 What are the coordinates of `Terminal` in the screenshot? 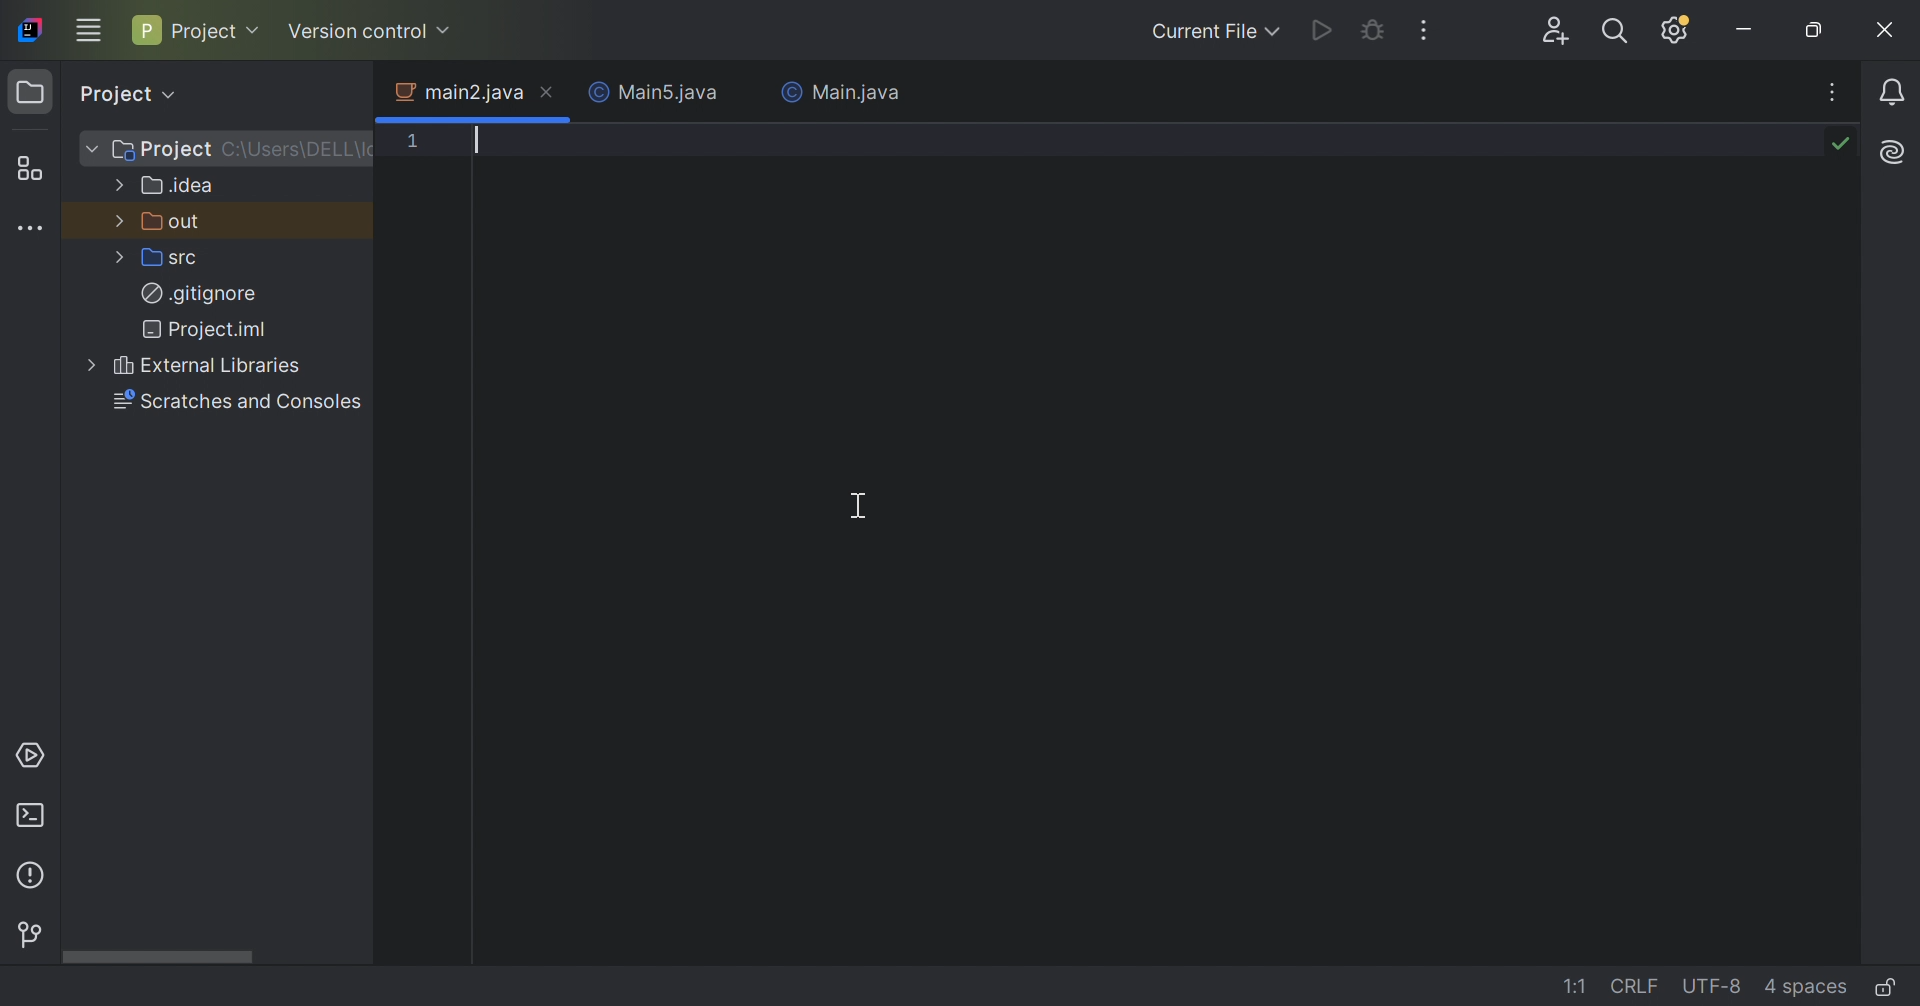 It's located at (34, 816).